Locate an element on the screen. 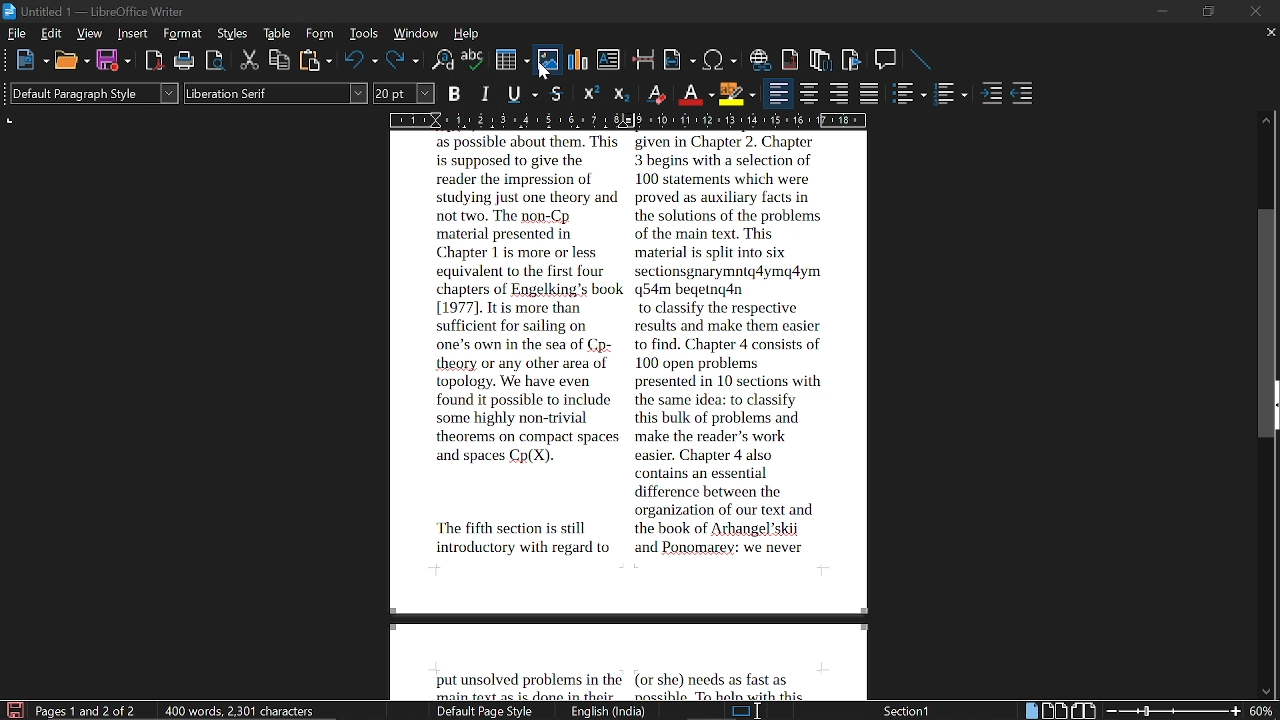  format is located at coordinates (182, 34).